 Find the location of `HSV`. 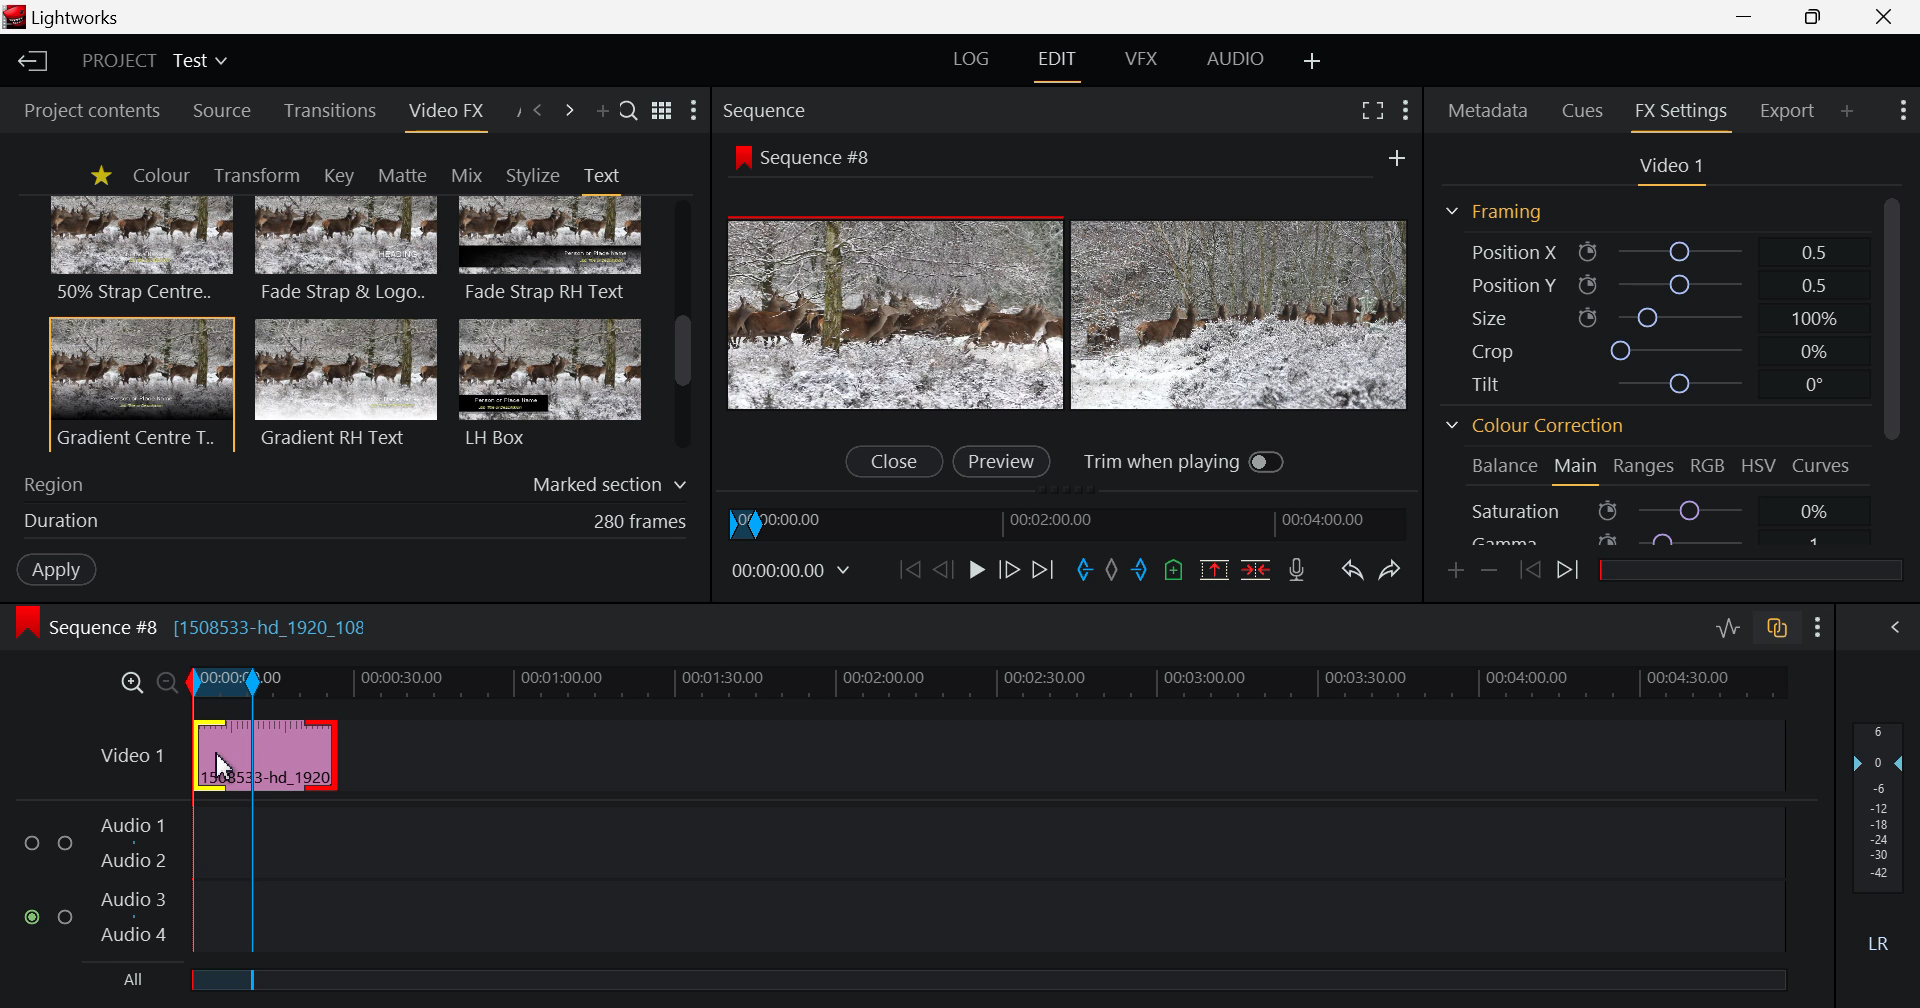

HSV is located at coordinates (1762, 467).